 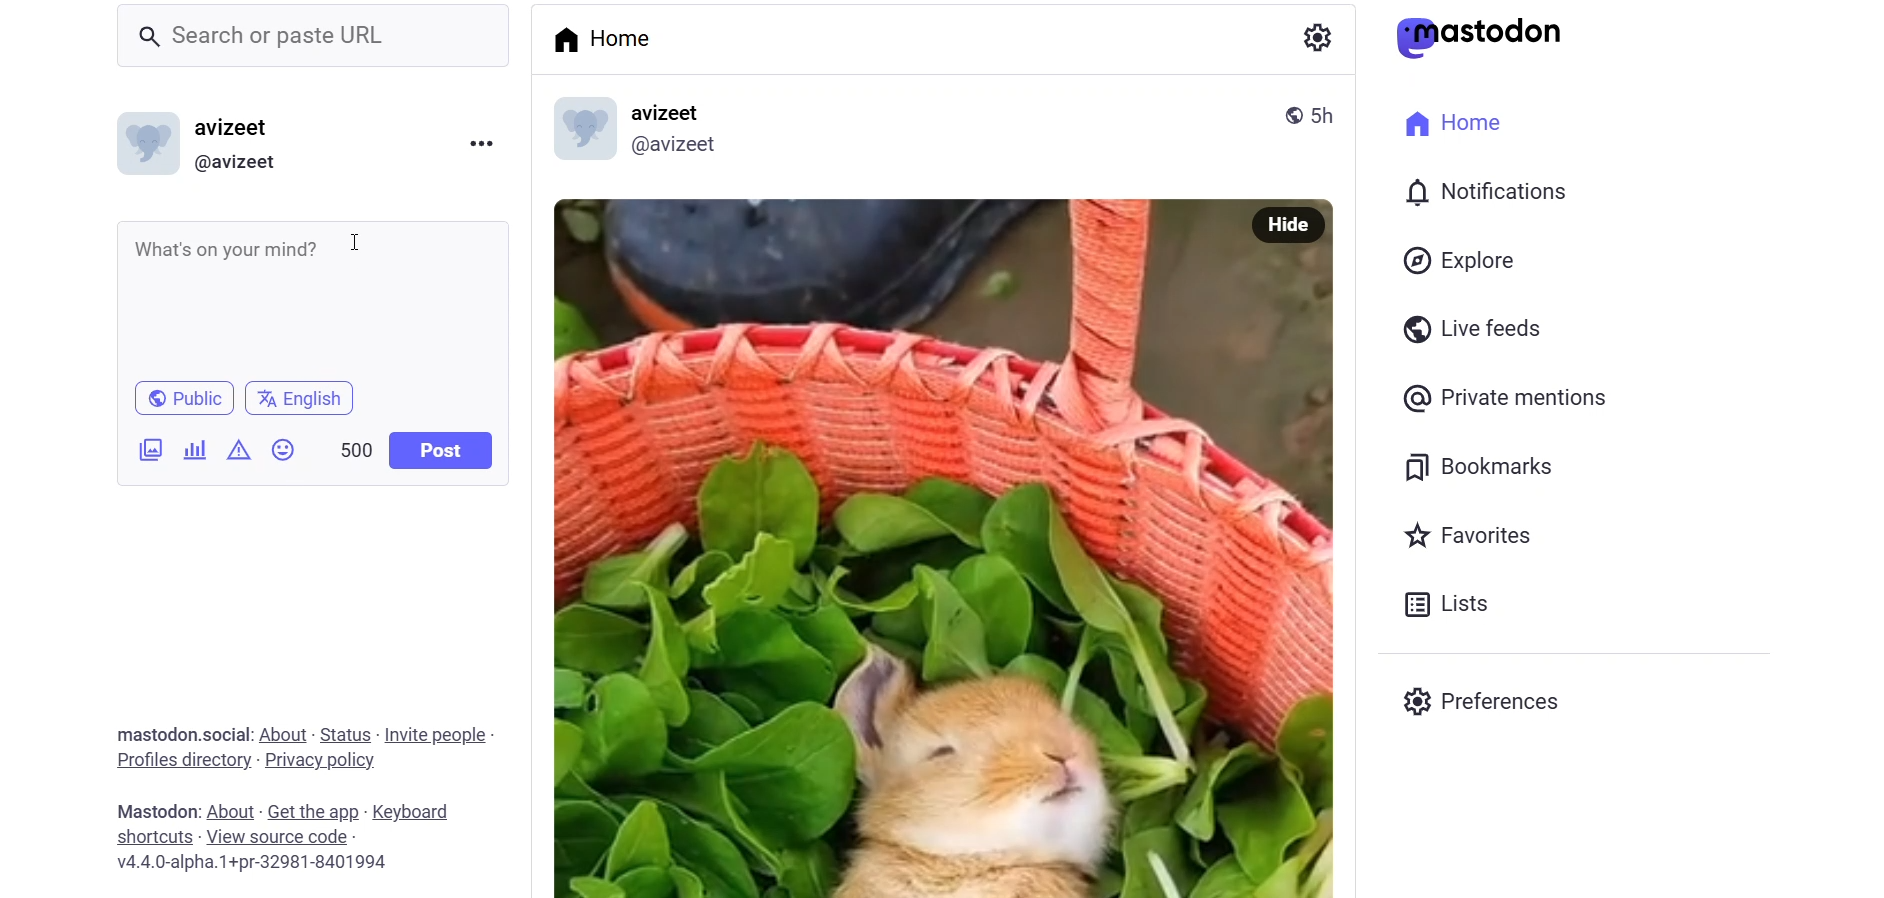 What do you see at coordinates (671, 112) in the screenshot?
I see `name` at bounding box center [671, 112].